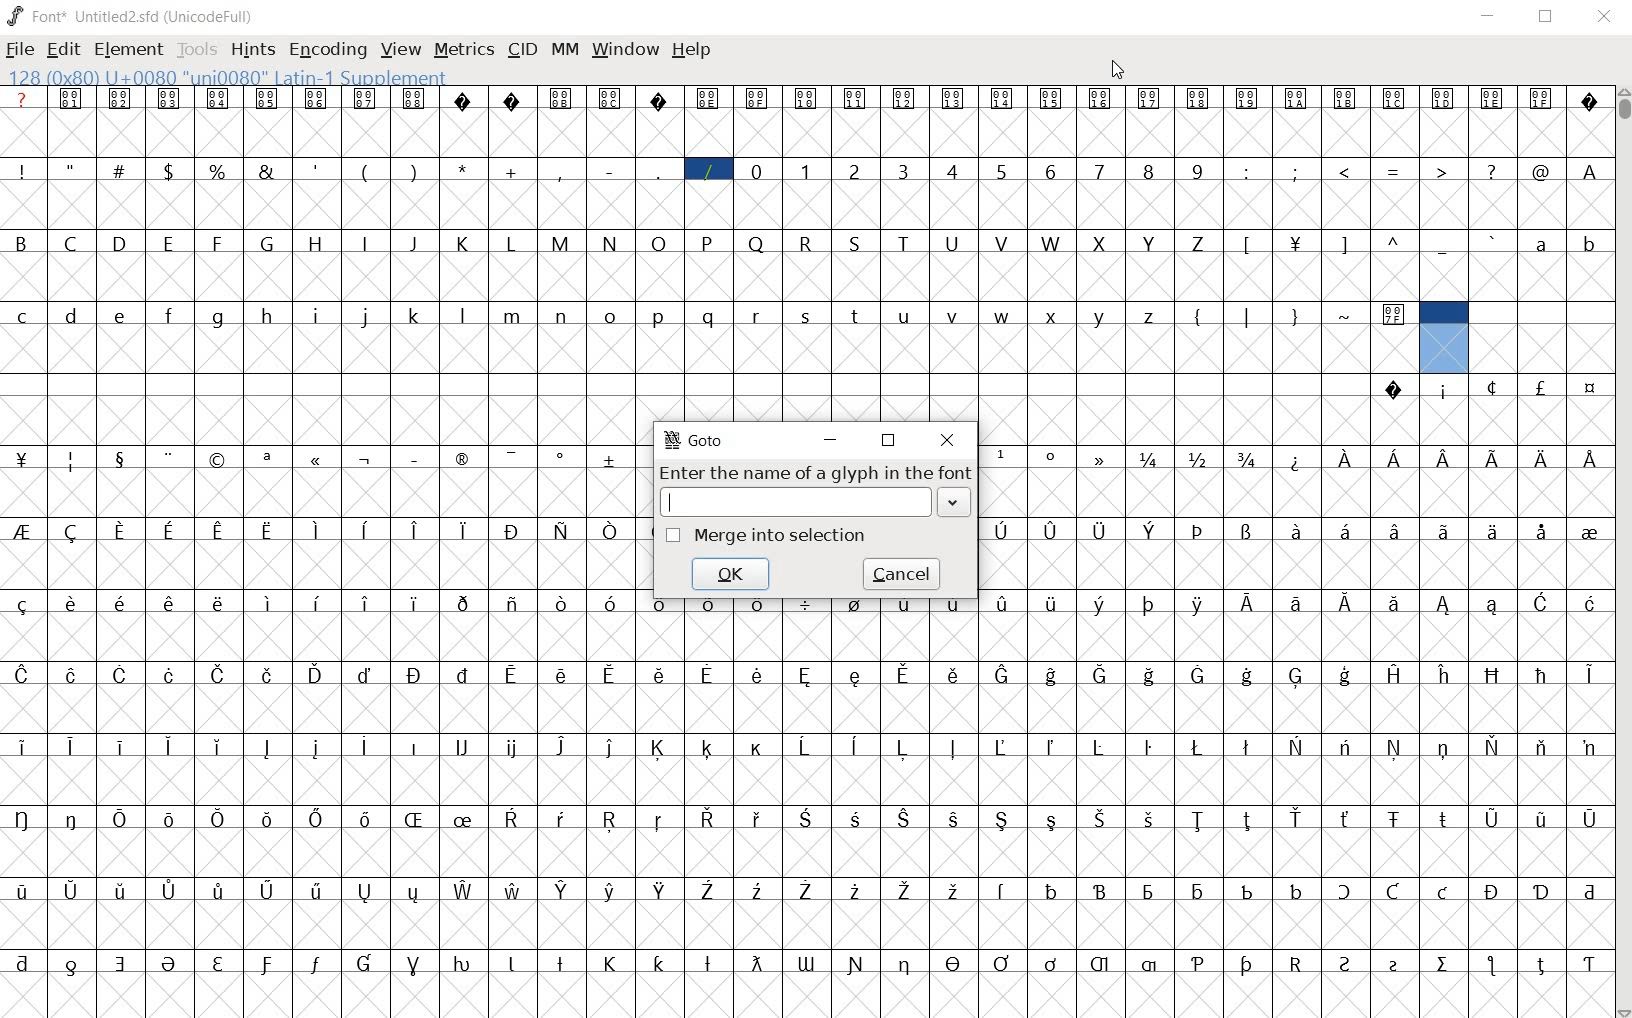 Image resolution: width=1632 pixels, height=1018 pixels. What do you see at coordinates (219, 98) in the screenshot?
I see `Symbol` at bounding box center [219, 98].